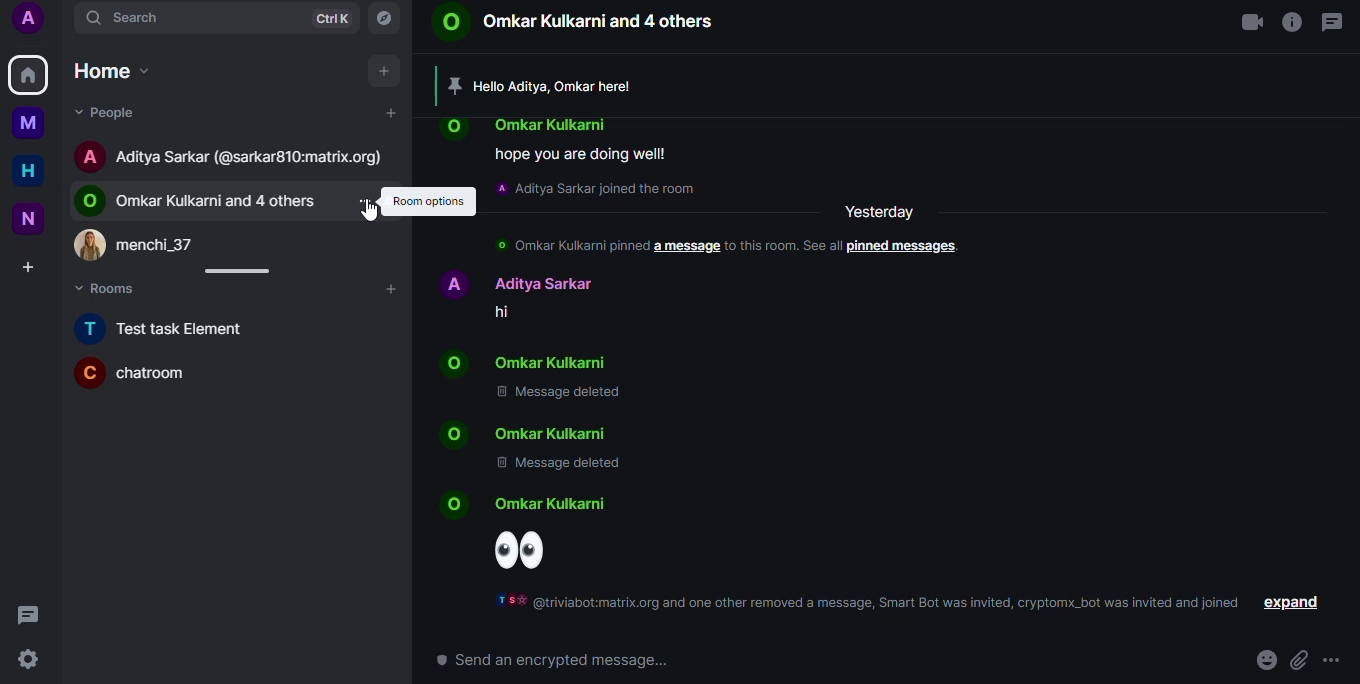 This screenshot has width=1360, height=684. Describe the element at coordinates (165, 243) in the screenshot. I see `menchi_37` at that location.